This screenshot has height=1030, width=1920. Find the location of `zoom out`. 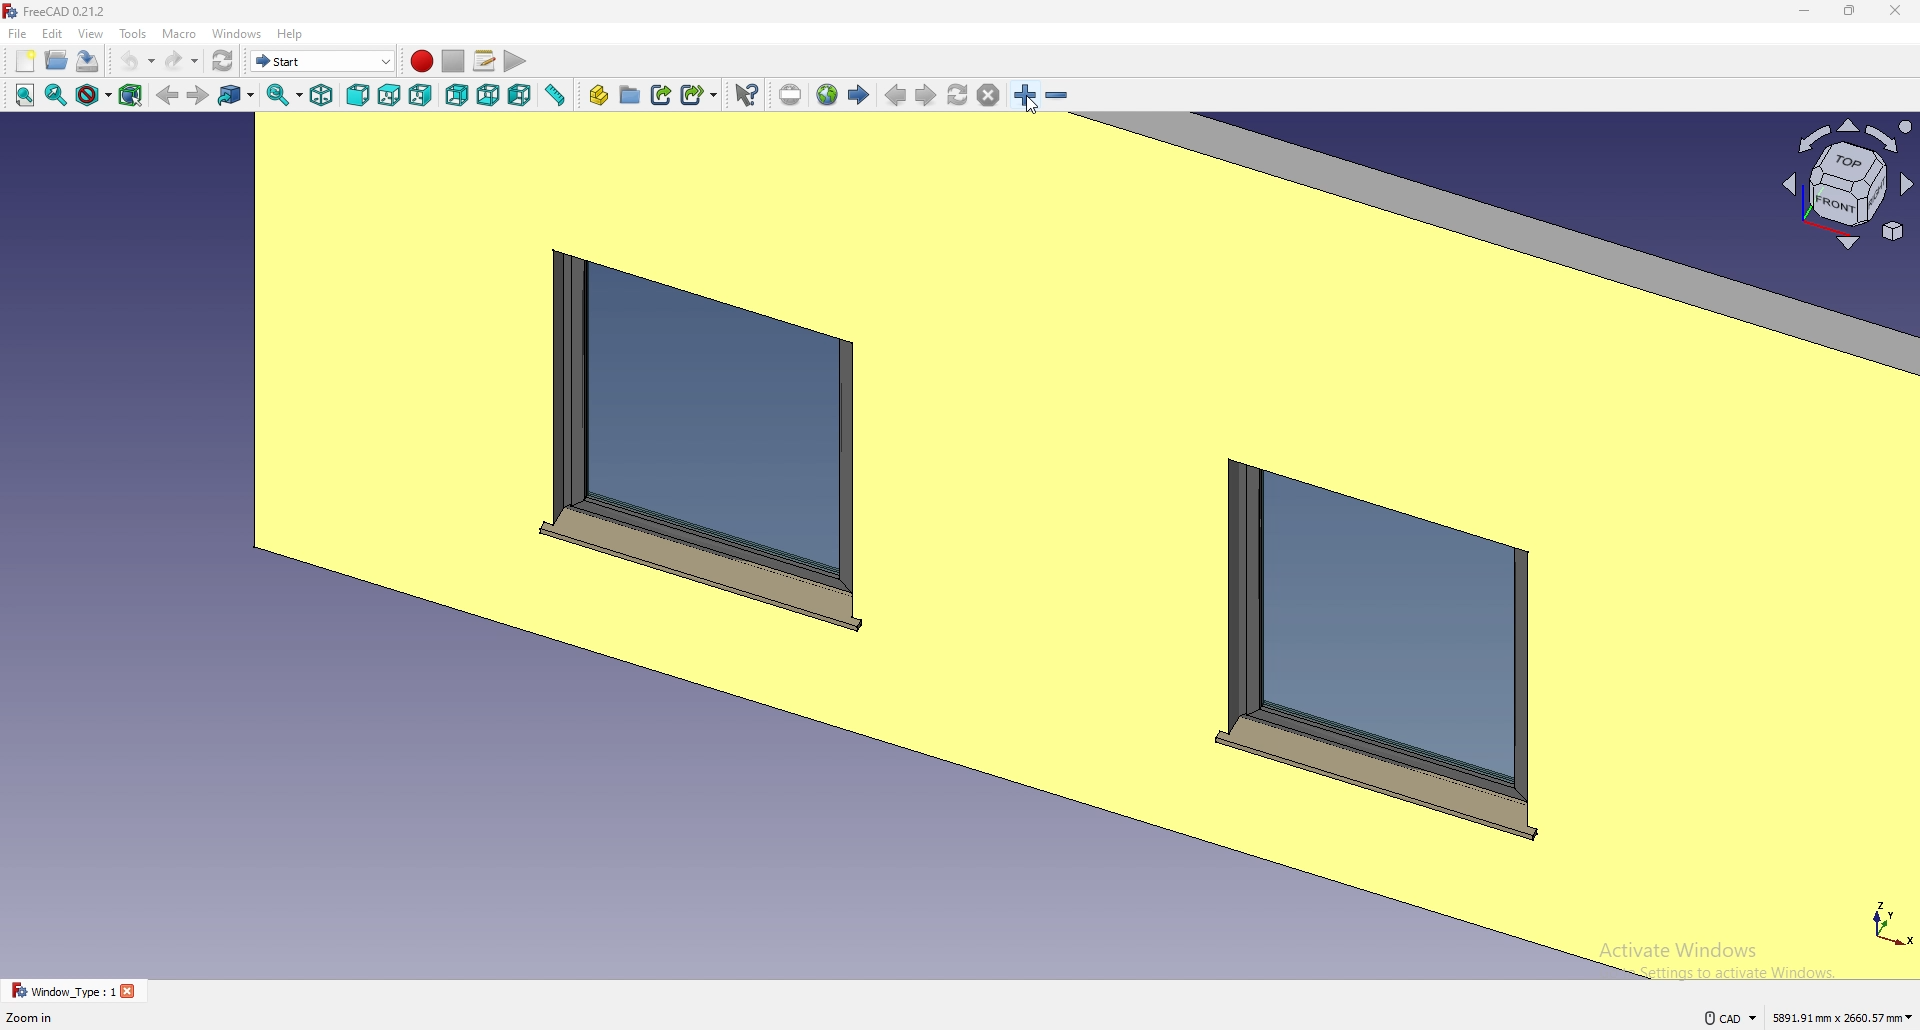

zoom out is located at coordinates (1056, 95).